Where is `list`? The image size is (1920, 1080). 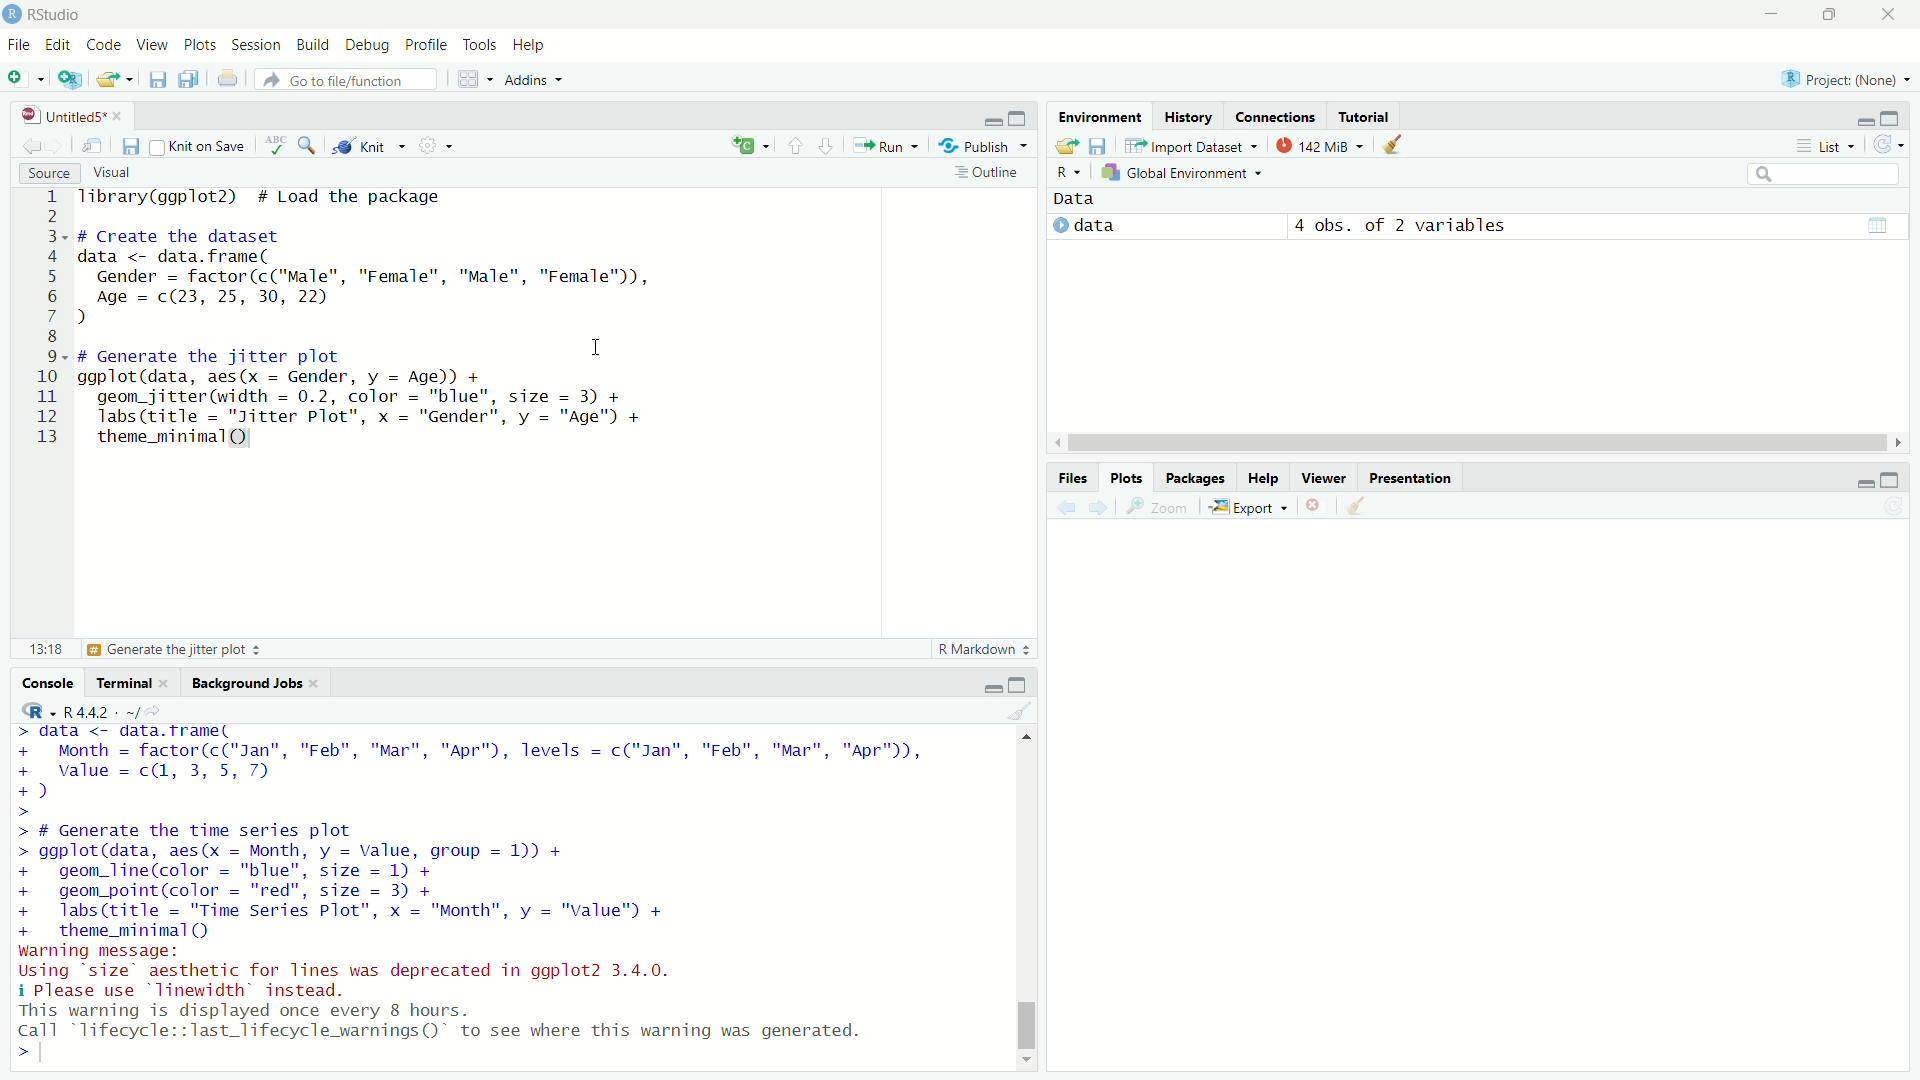
list is located at coordinates (1828, 146).